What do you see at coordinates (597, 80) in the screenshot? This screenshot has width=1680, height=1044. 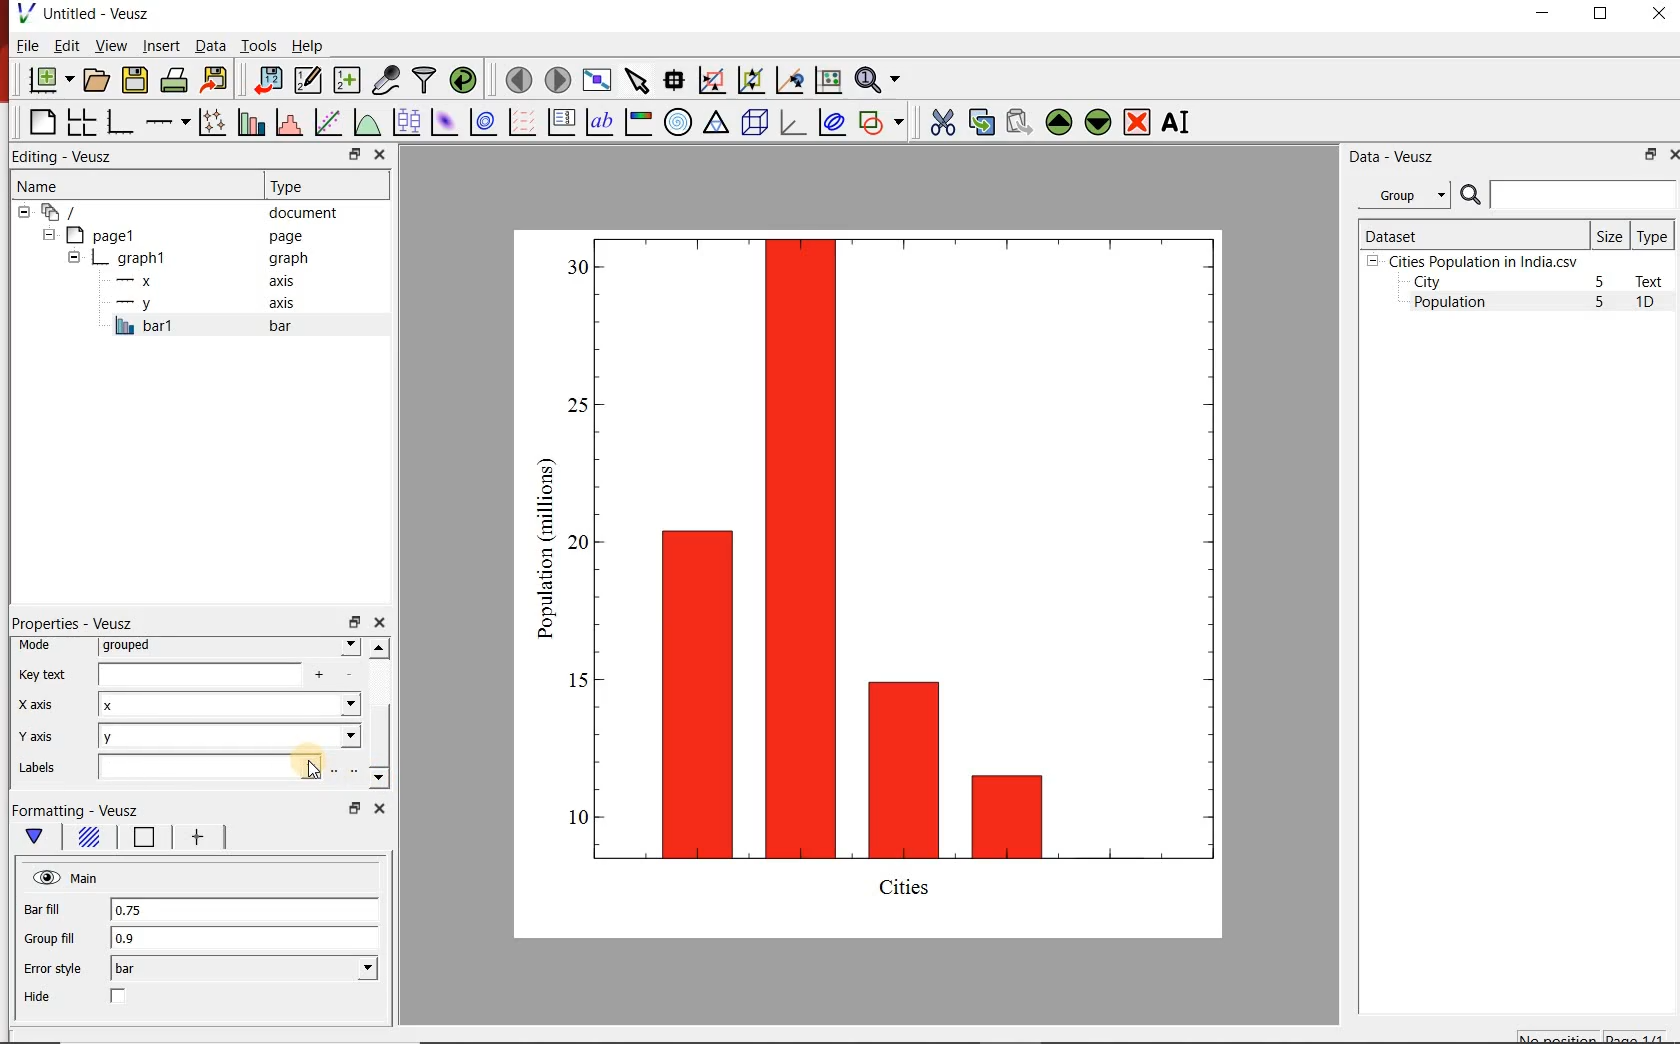 I see `view plot full screen` at bounding box center [597, 80].